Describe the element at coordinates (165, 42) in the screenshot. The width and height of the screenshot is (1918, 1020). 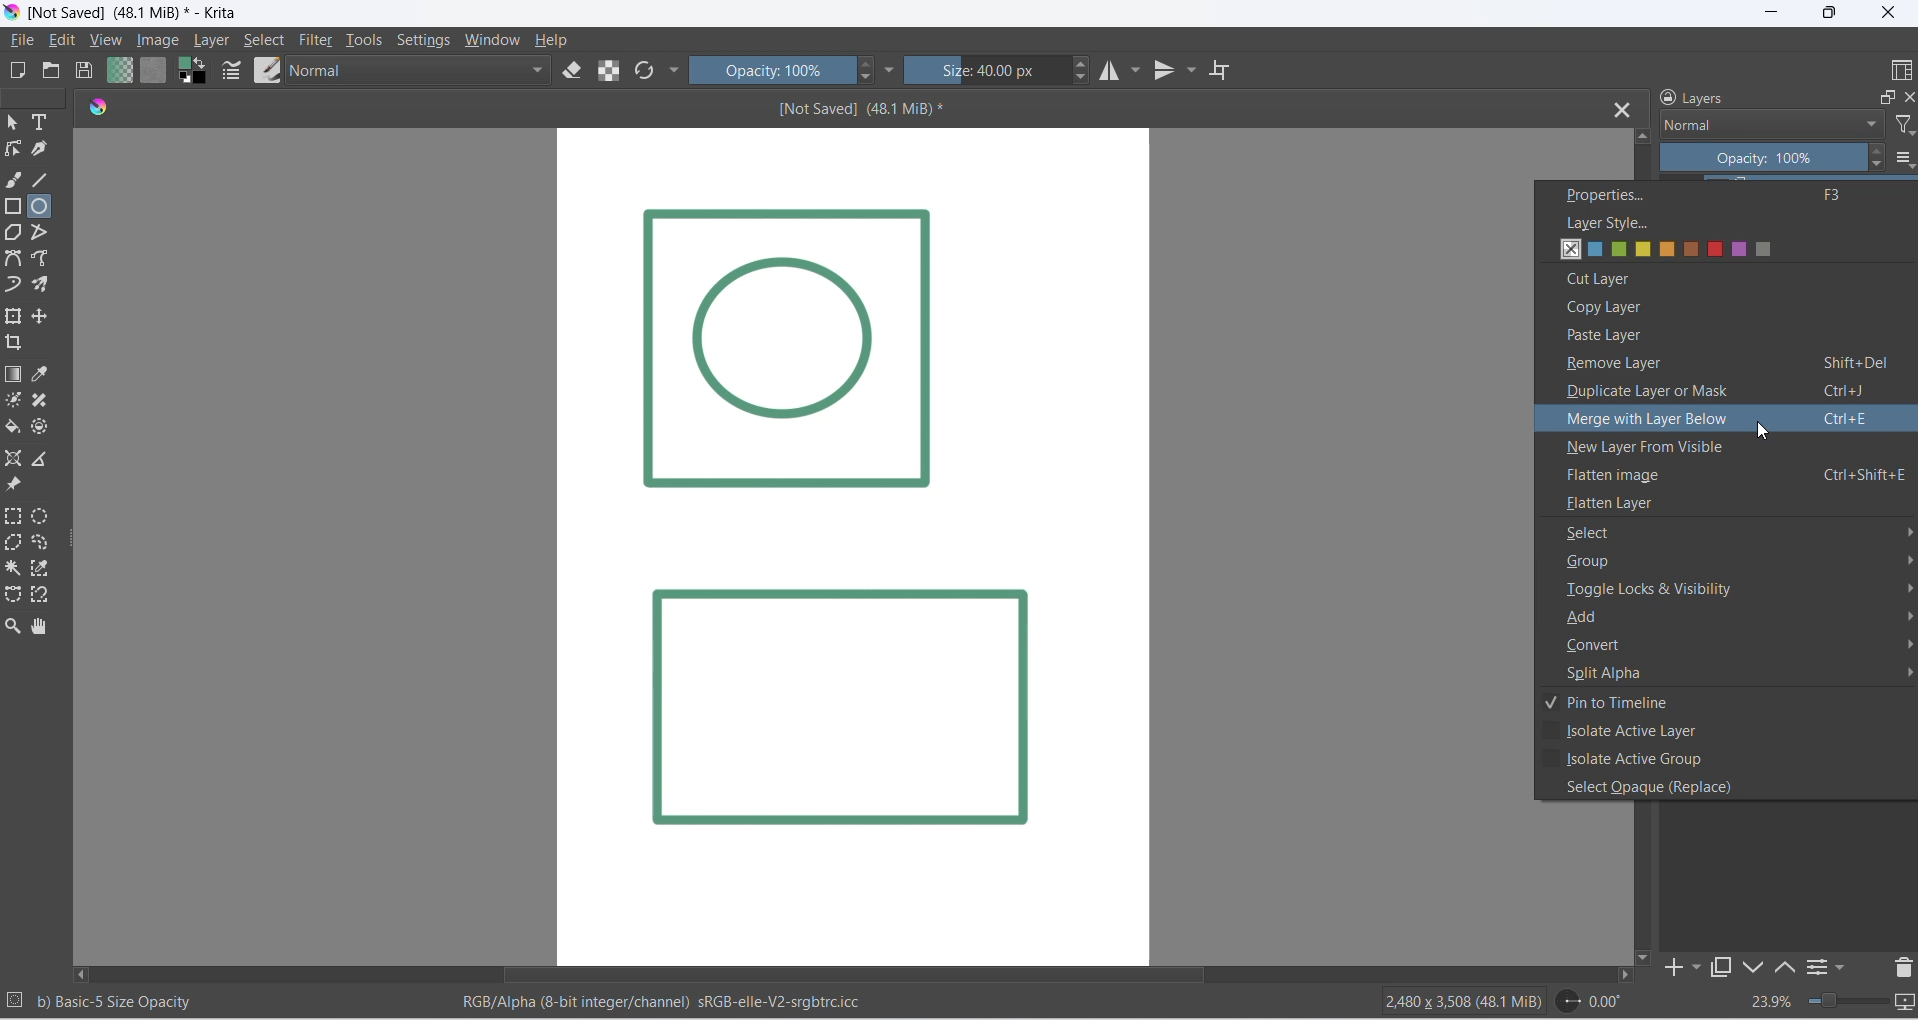
I see `image` at that location.